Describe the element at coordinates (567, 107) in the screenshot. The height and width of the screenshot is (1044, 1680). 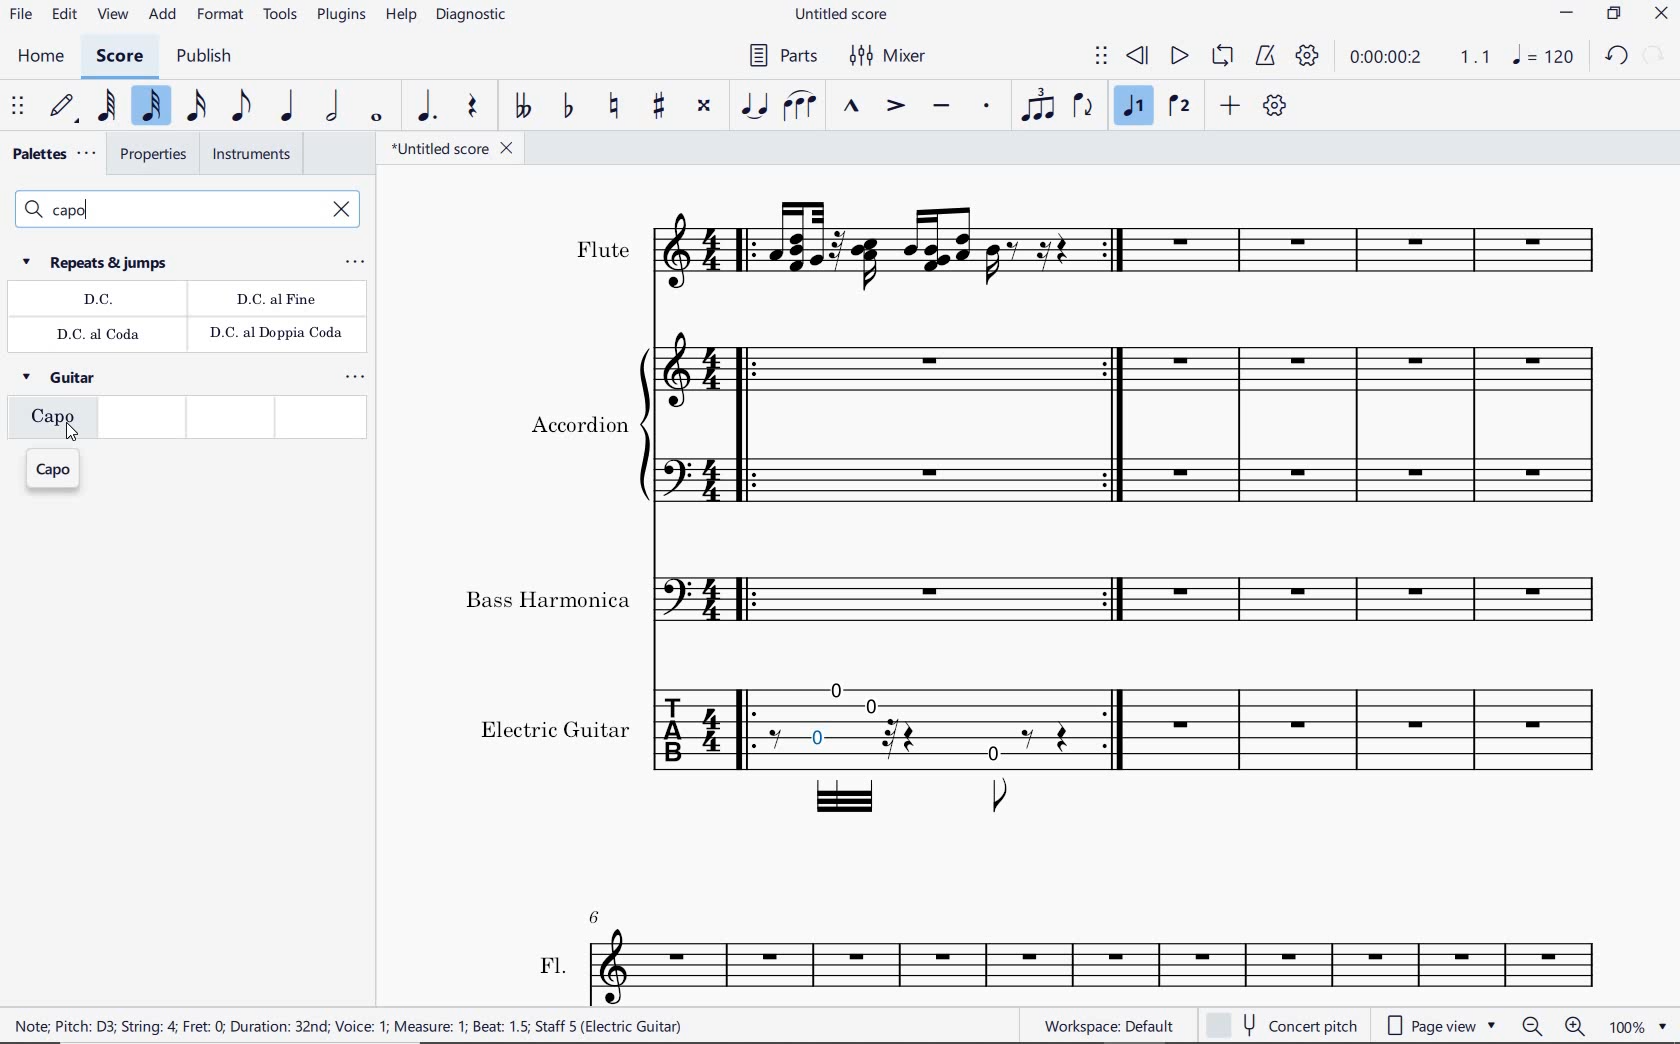
I see `toggle flat` at that location.